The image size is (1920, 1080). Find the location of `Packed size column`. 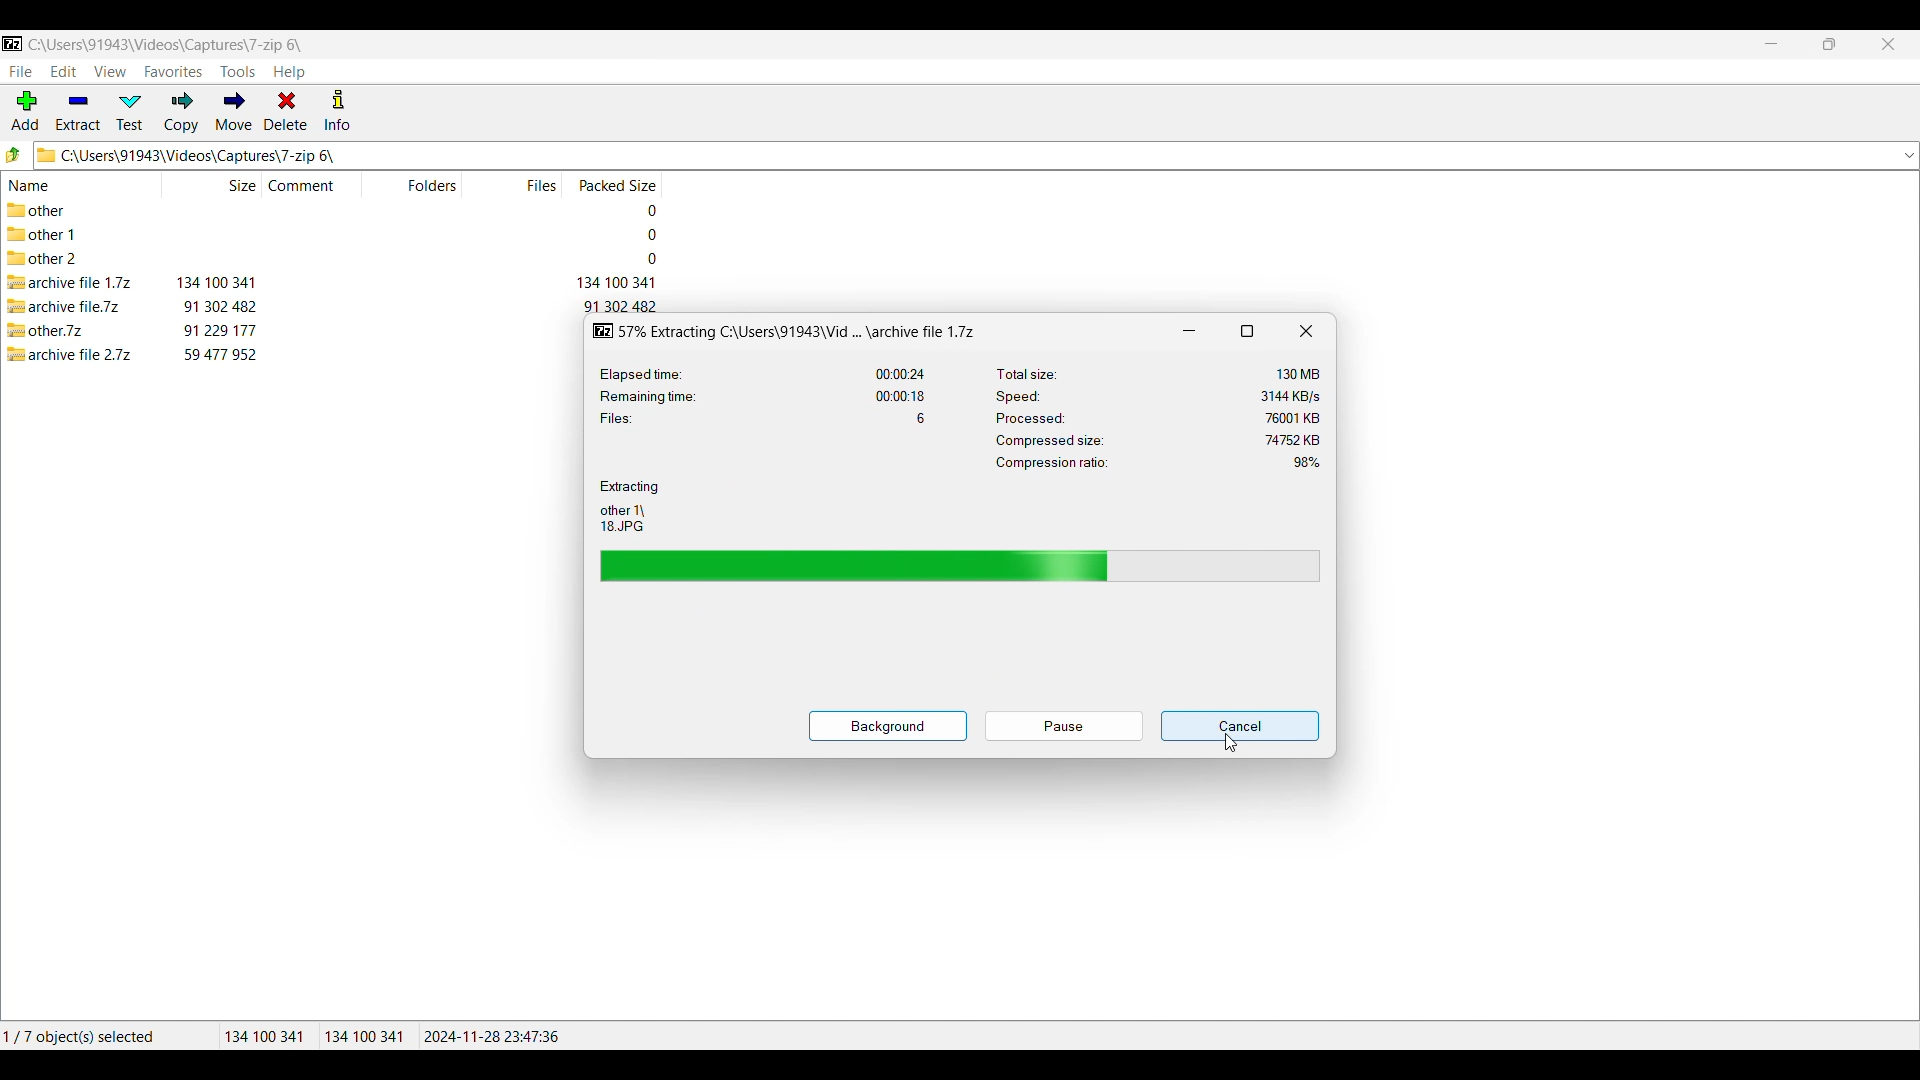

Packed size column is located at coordinates (616, 185).